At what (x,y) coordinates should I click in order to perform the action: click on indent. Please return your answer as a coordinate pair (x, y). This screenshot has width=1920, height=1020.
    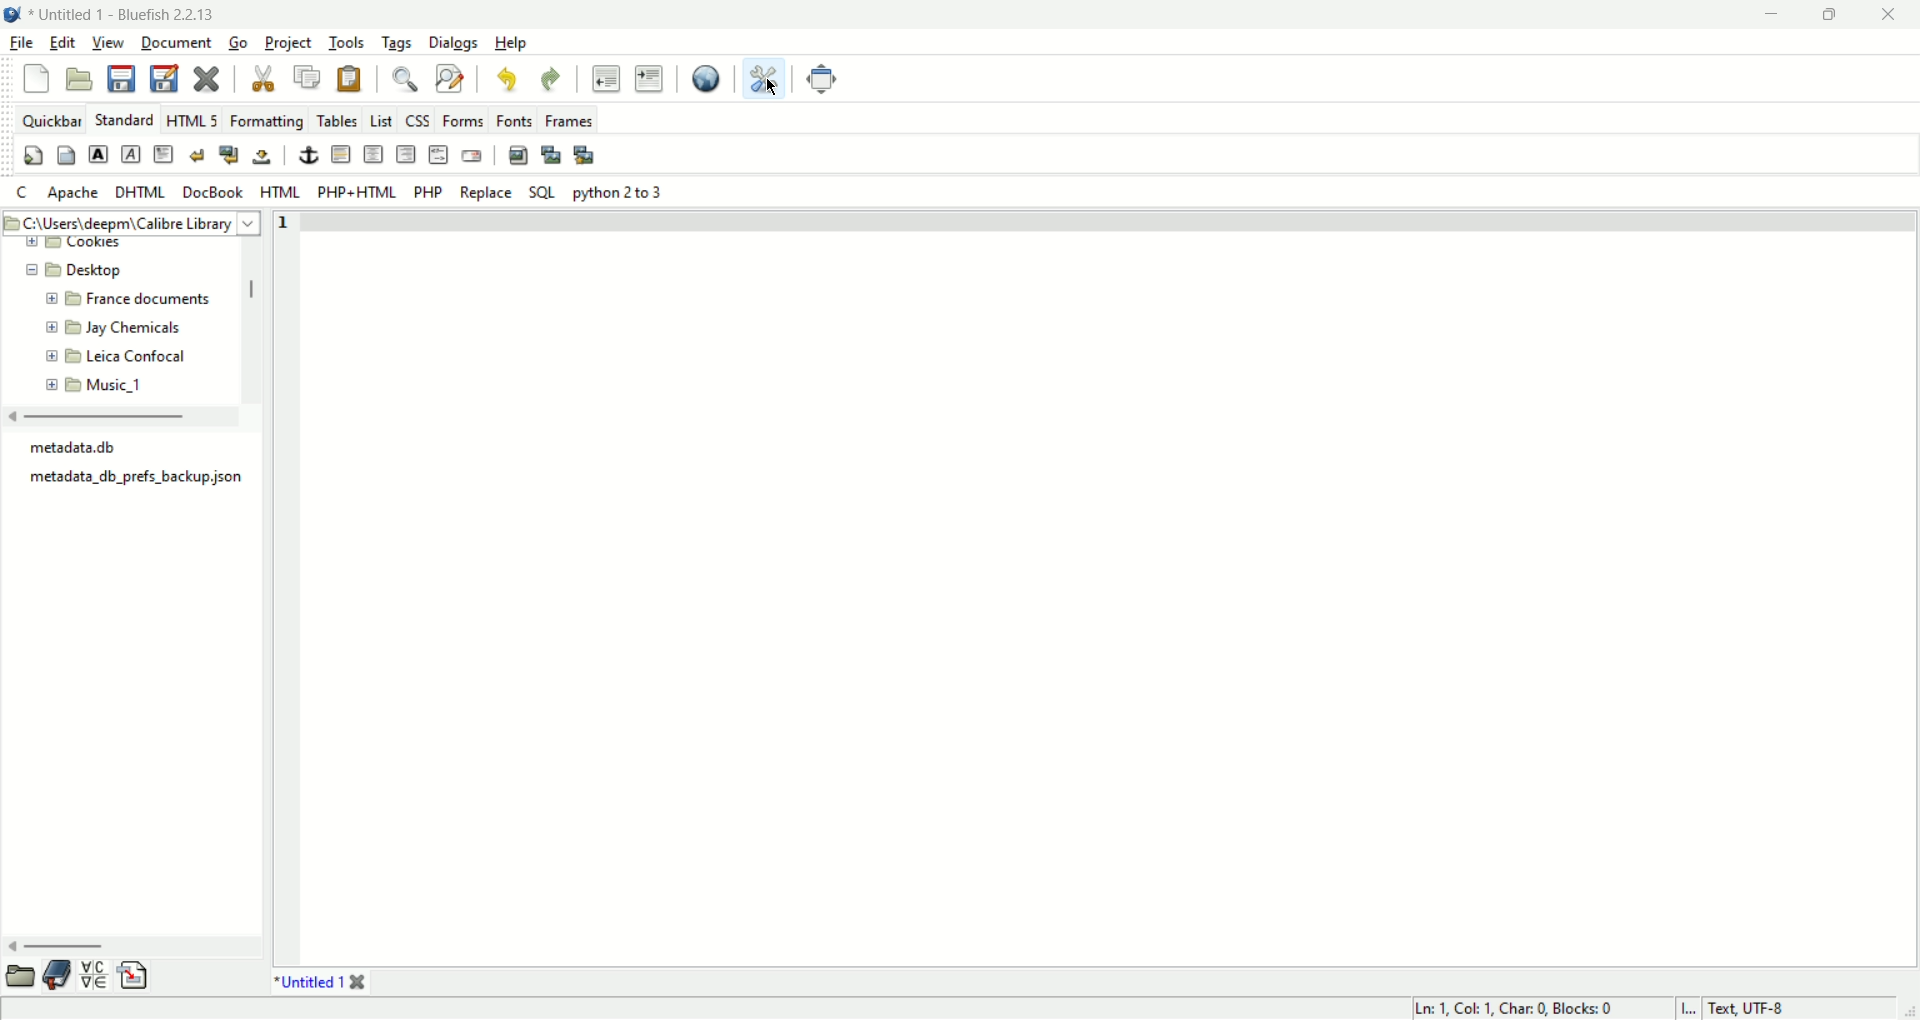
    Looking at the image, I should click on (648, 78).